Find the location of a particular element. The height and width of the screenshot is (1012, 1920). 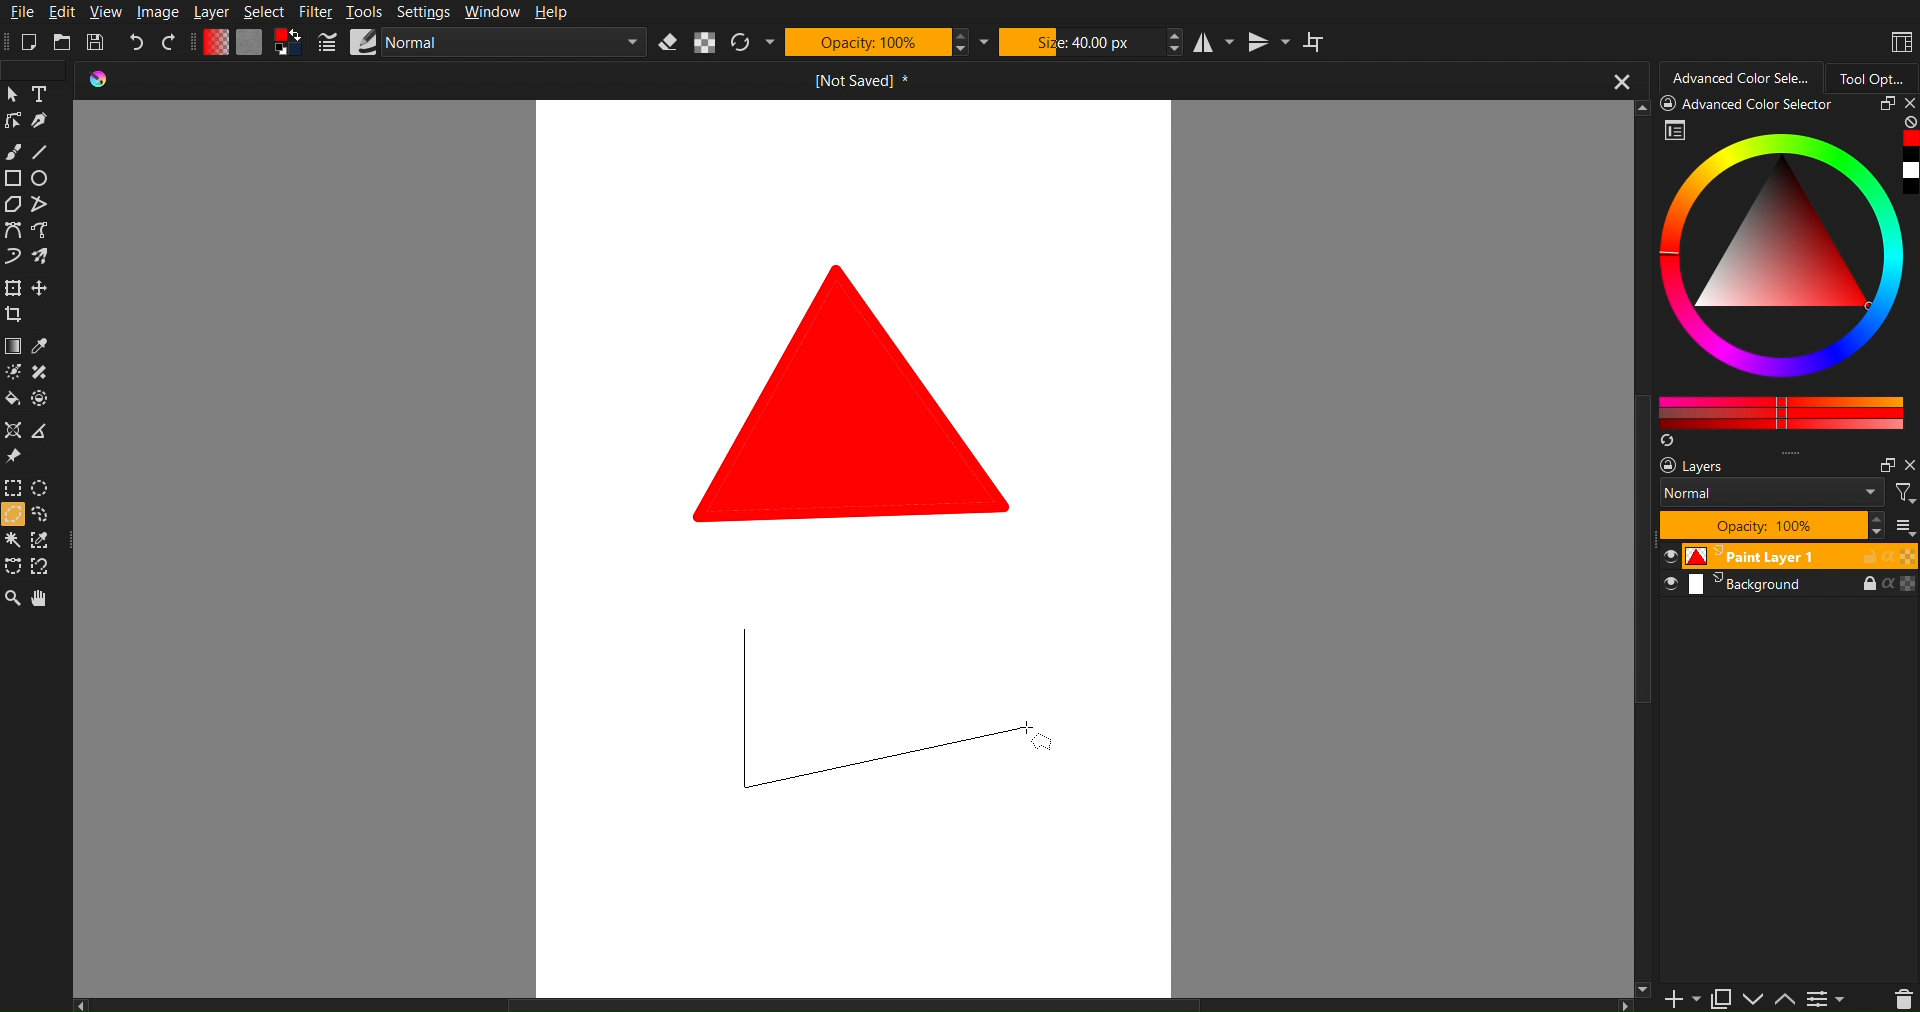

Shape is located at coordinates (857, 391).